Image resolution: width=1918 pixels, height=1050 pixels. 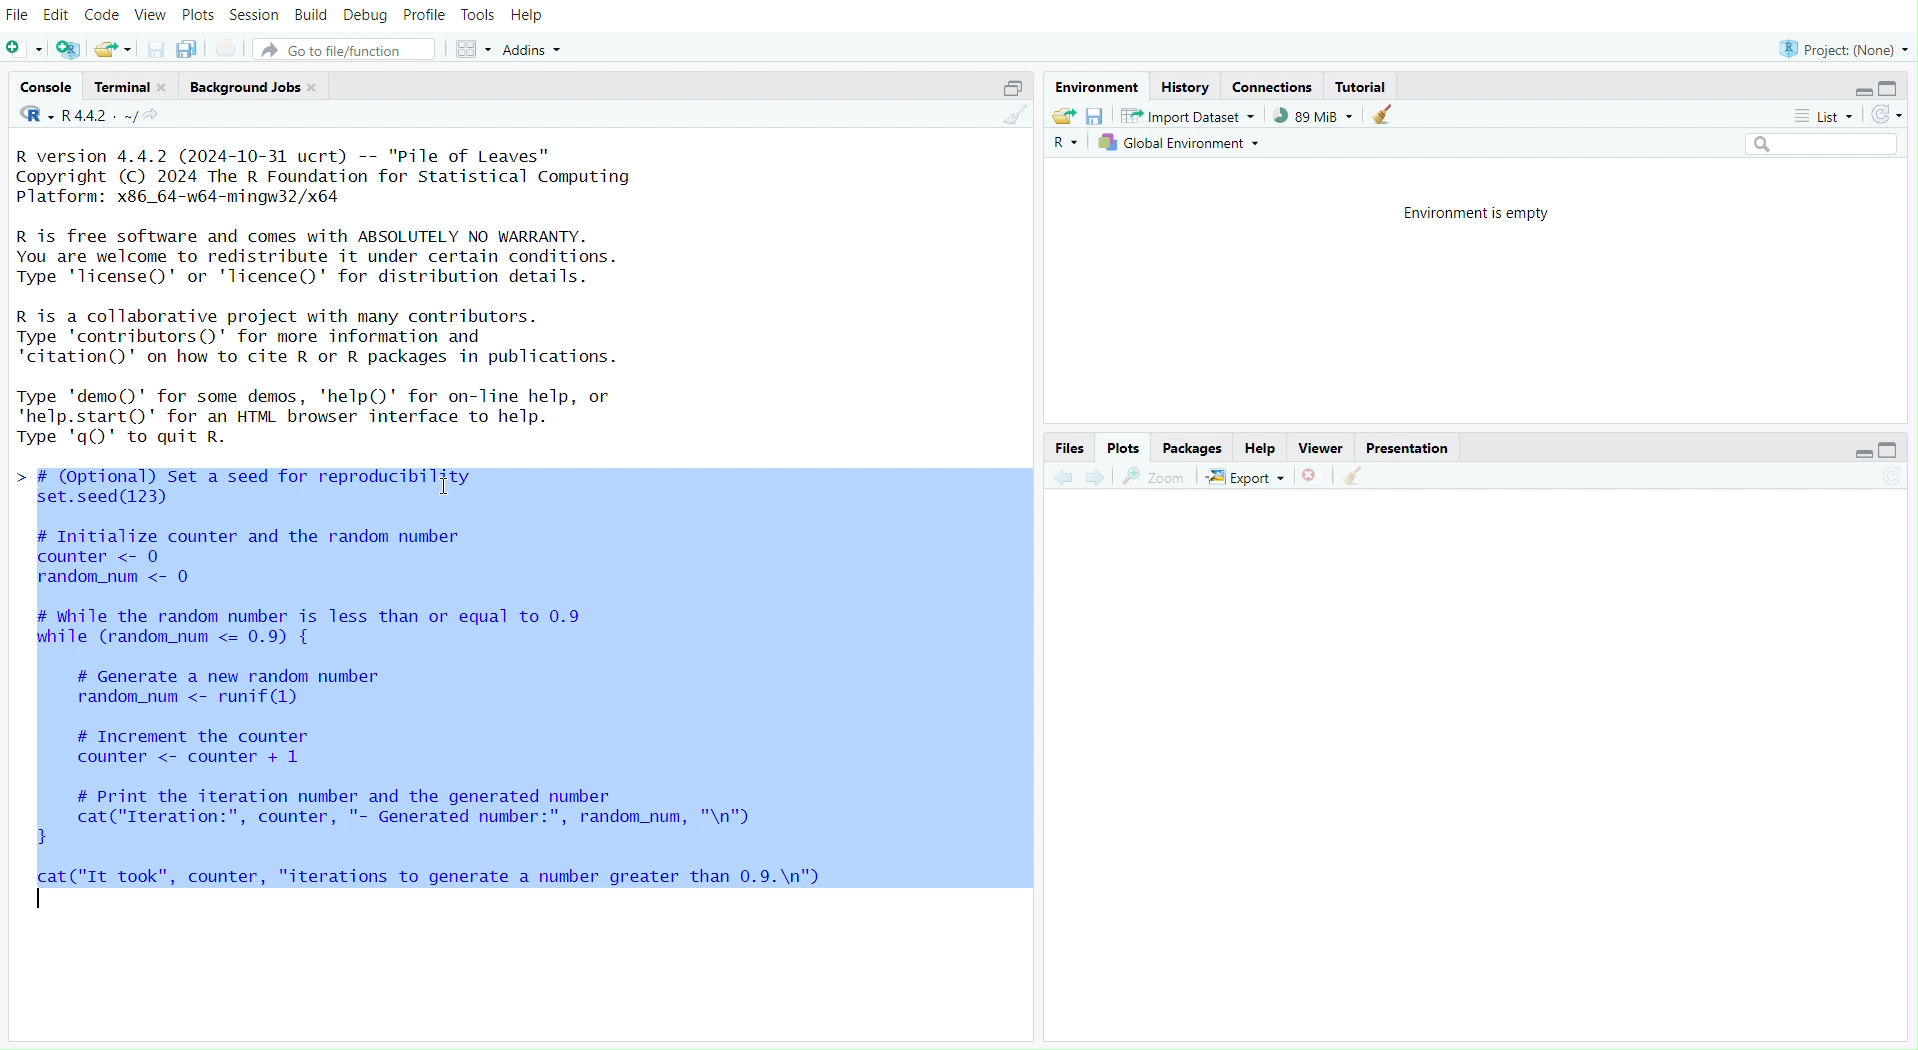 I want to click on Presentation, so click(x=1411, y=447).